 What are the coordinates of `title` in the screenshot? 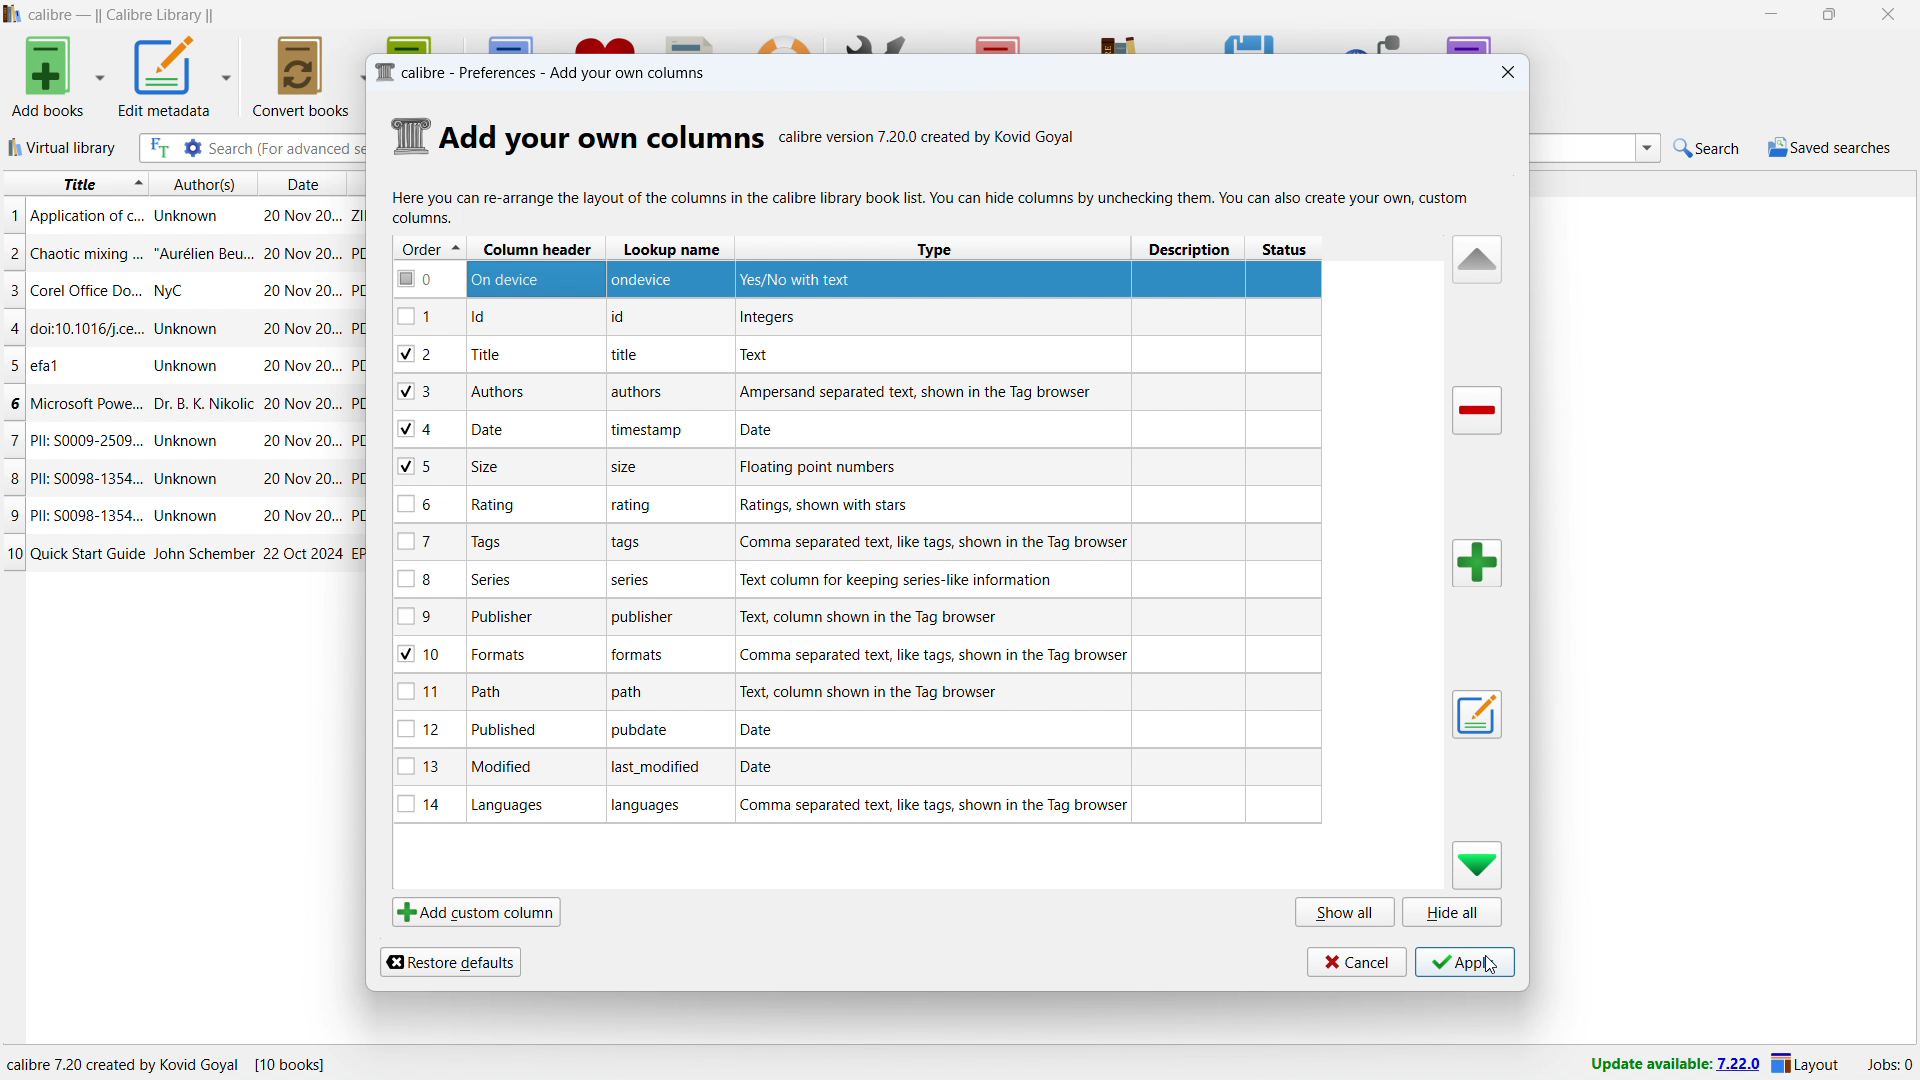 It's located at (87, 514).